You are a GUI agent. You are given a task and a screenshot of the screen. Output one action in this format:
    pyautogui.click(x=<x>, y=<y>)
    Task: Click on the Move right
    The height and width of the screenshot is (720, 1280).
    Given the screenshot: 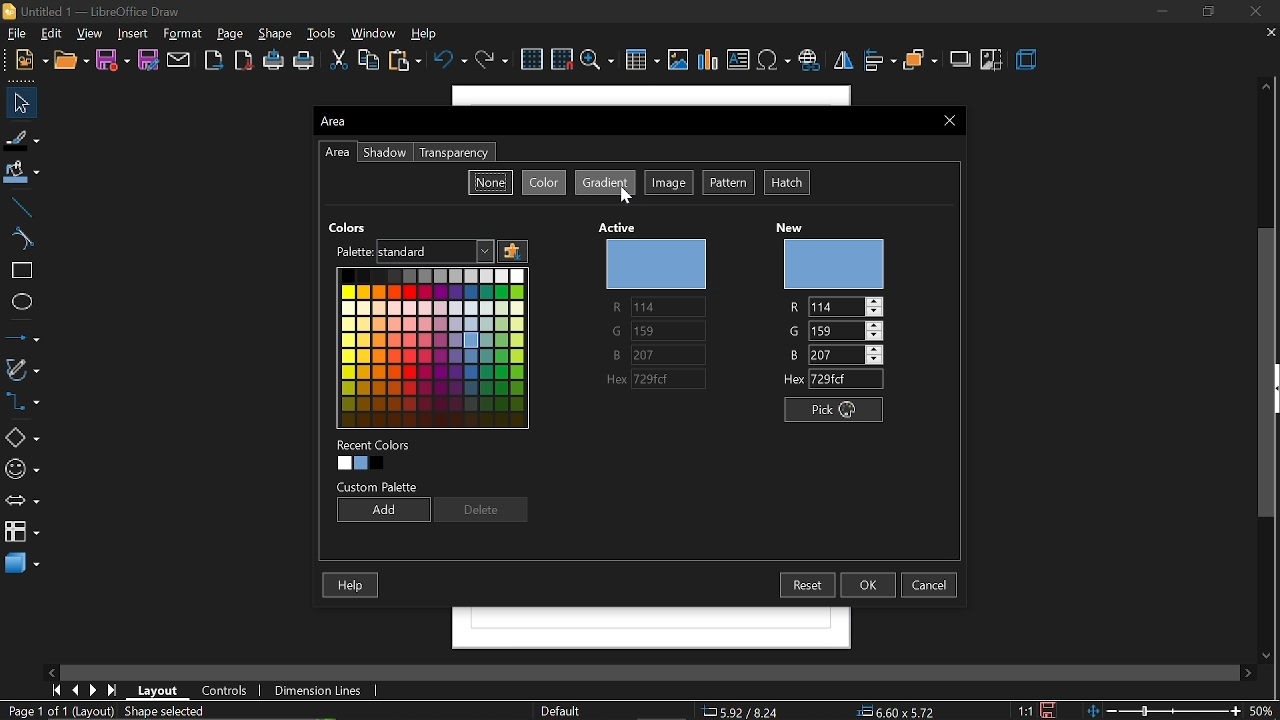 What is the action you would take?
    pyautogui.click(x=1249, y=673)
    